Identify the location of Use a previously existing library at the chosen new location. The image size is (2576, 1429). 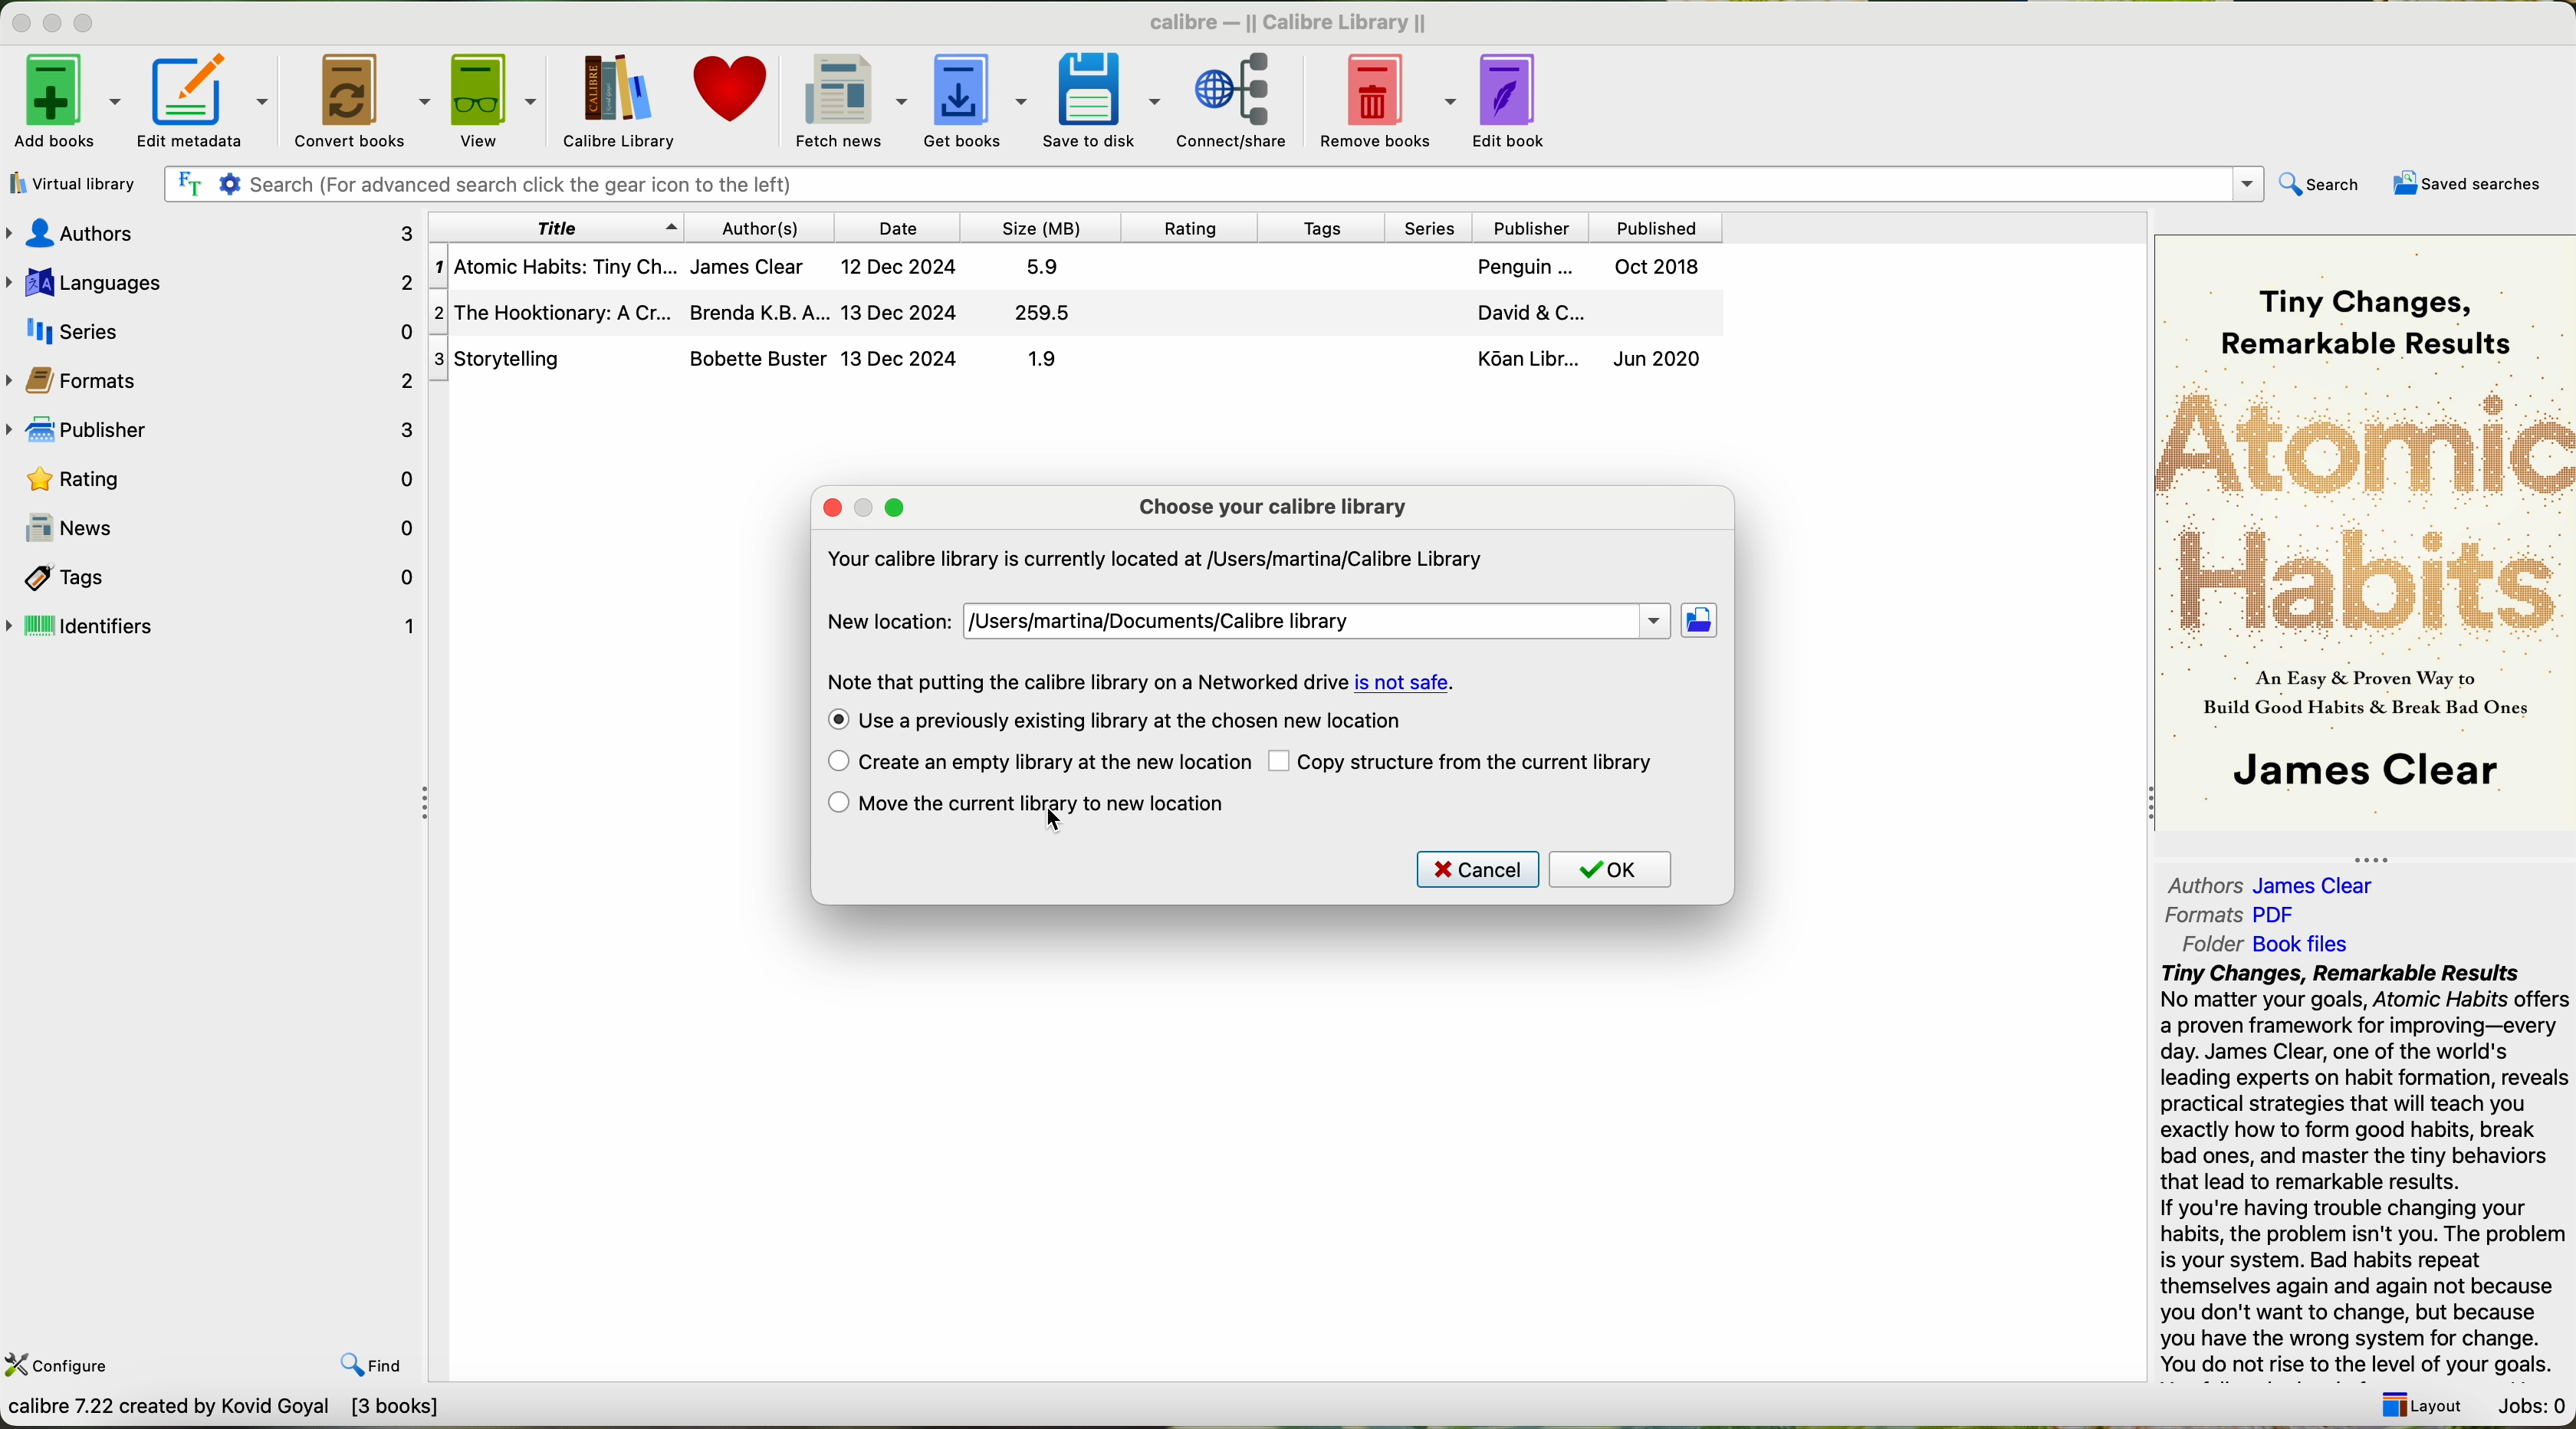
(1137, 721).